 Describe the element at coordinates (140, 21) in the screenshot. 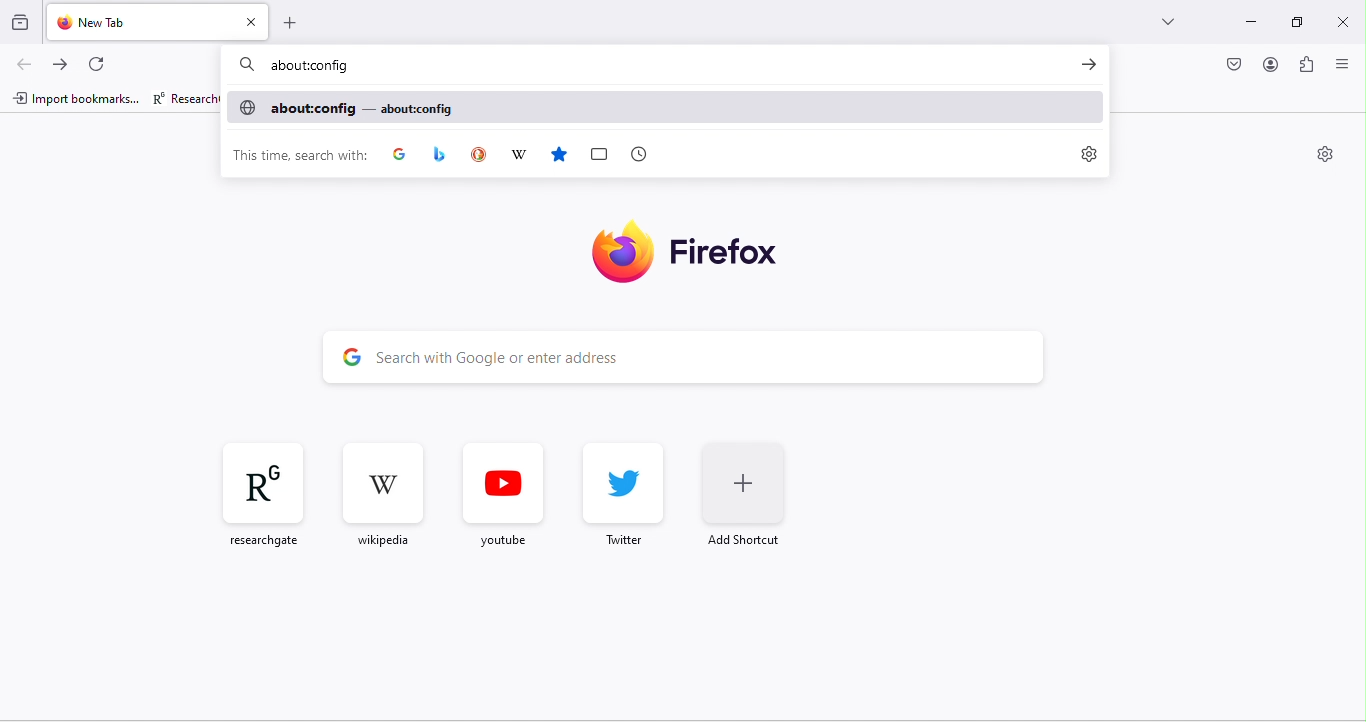

I see `new tab` at that location.